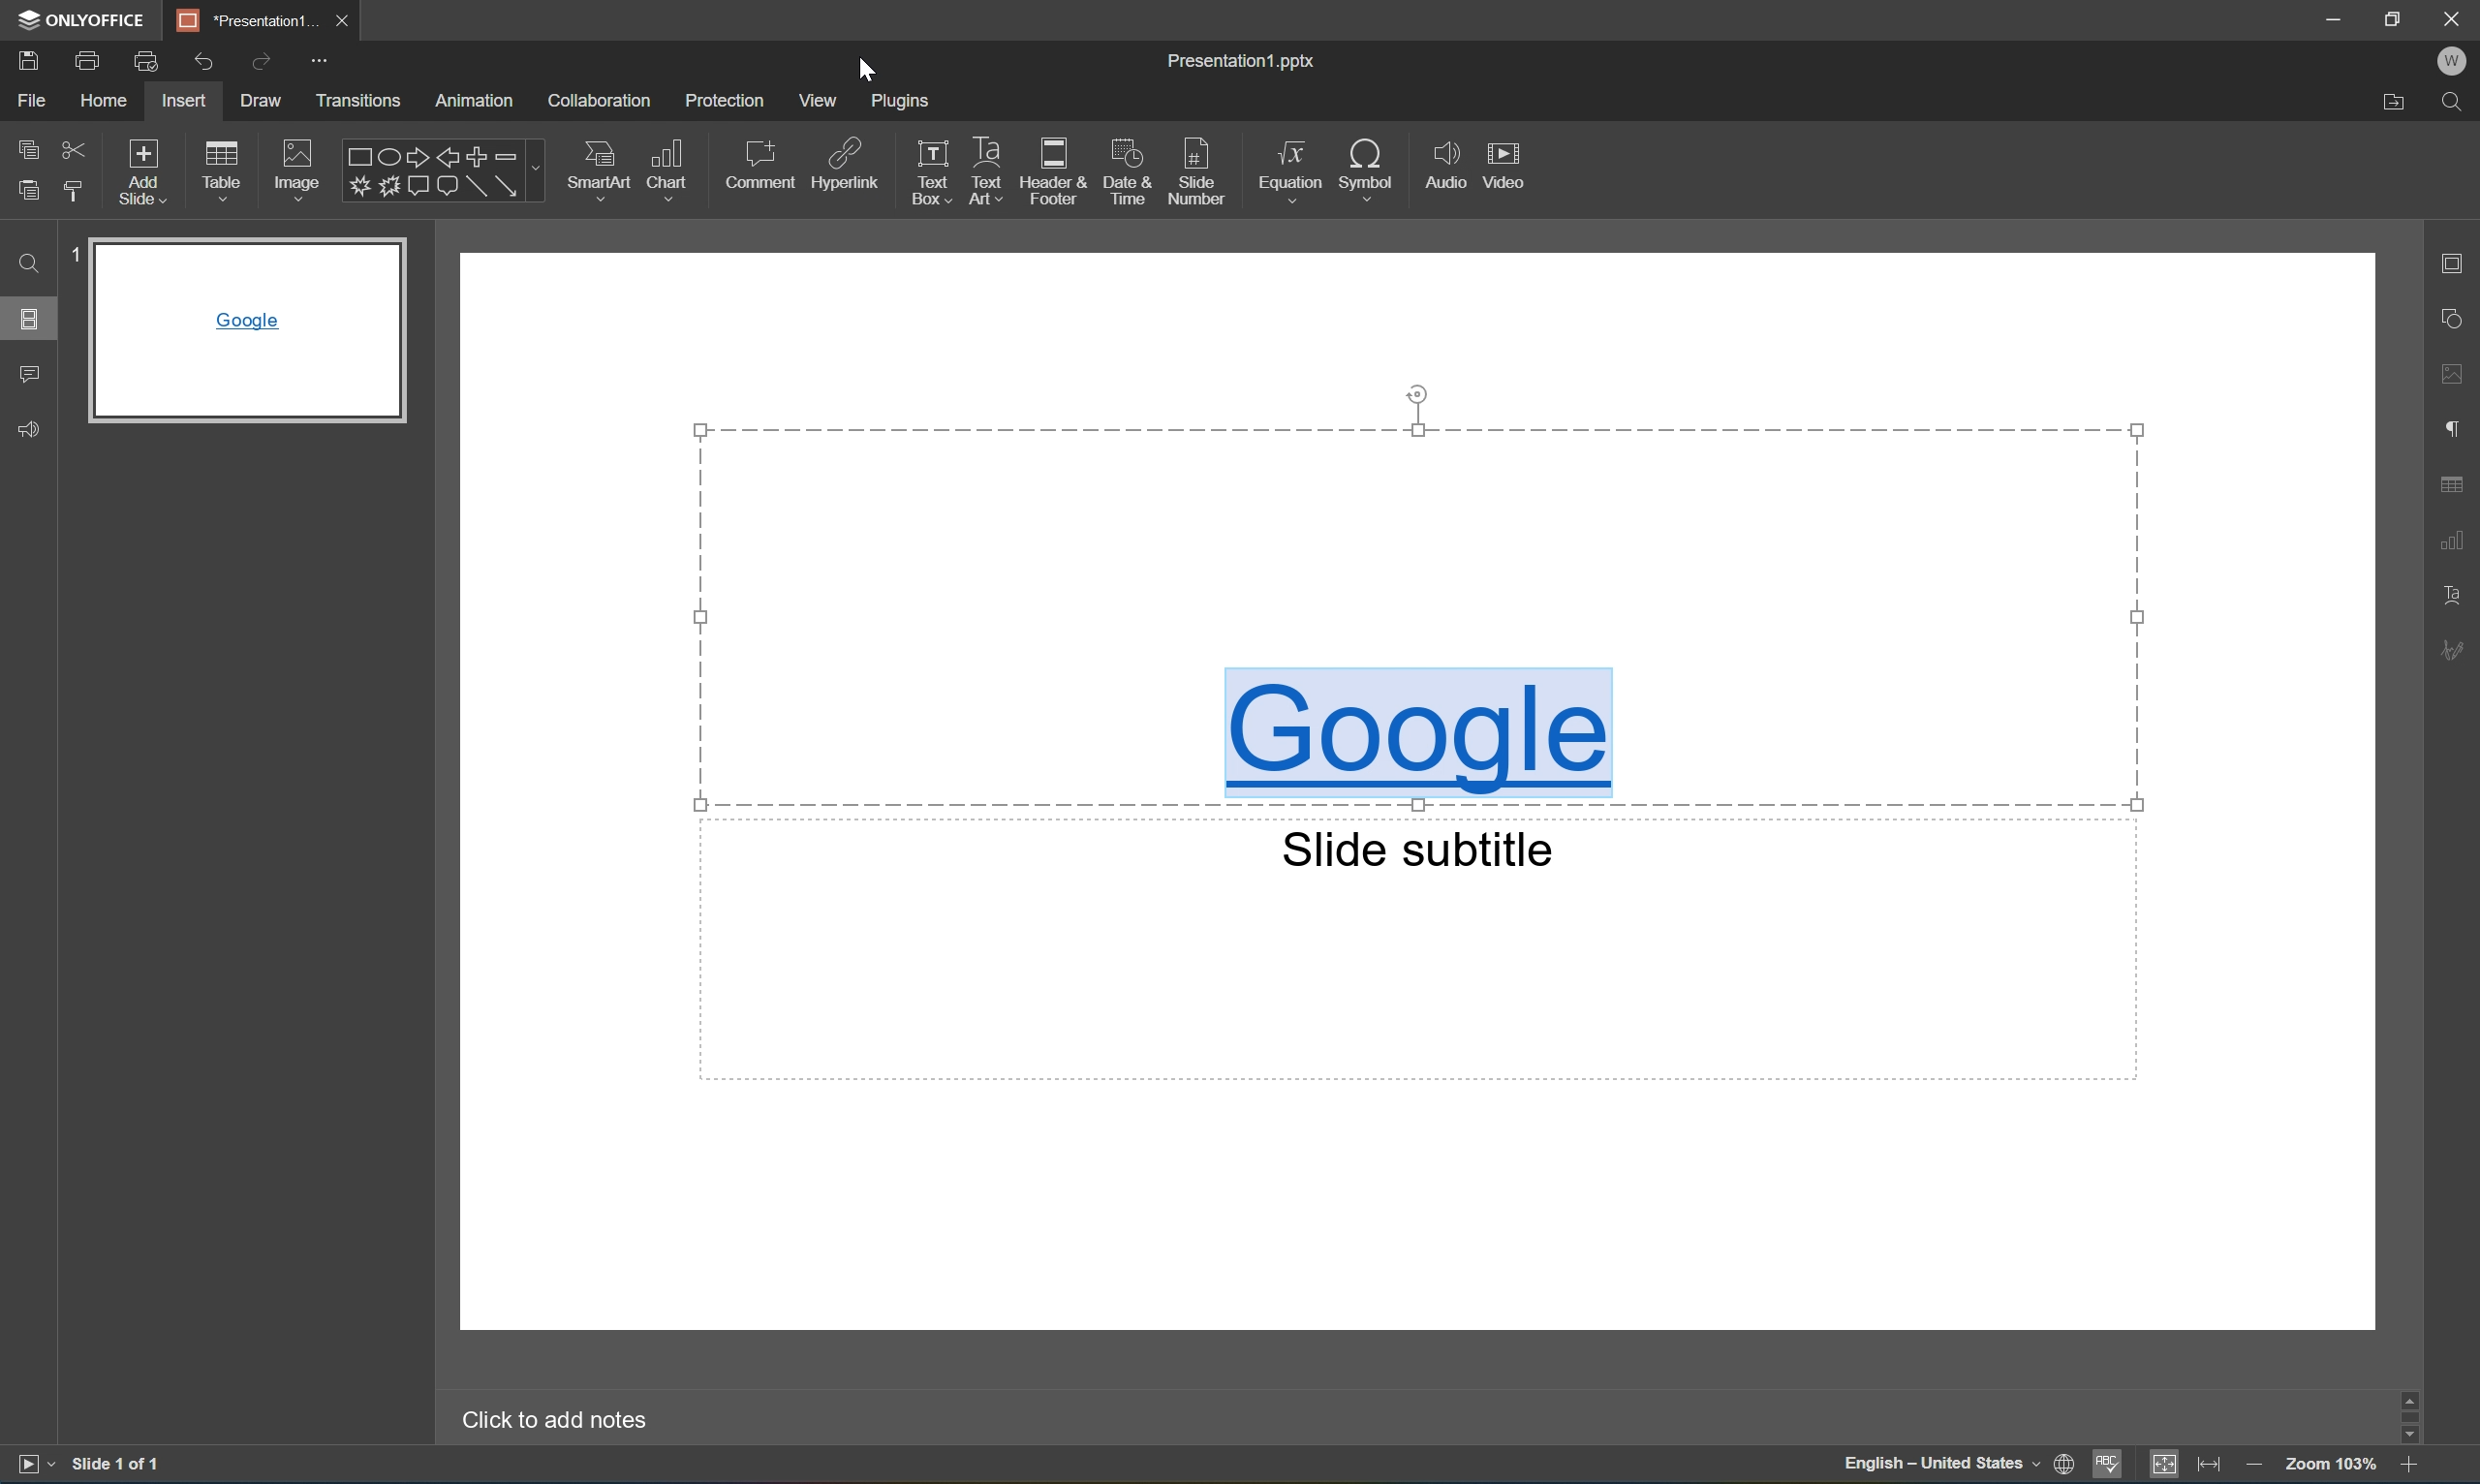  Describe the element at coordinates (2397, 17) in the screenshot. I see `Restore down` at that location.